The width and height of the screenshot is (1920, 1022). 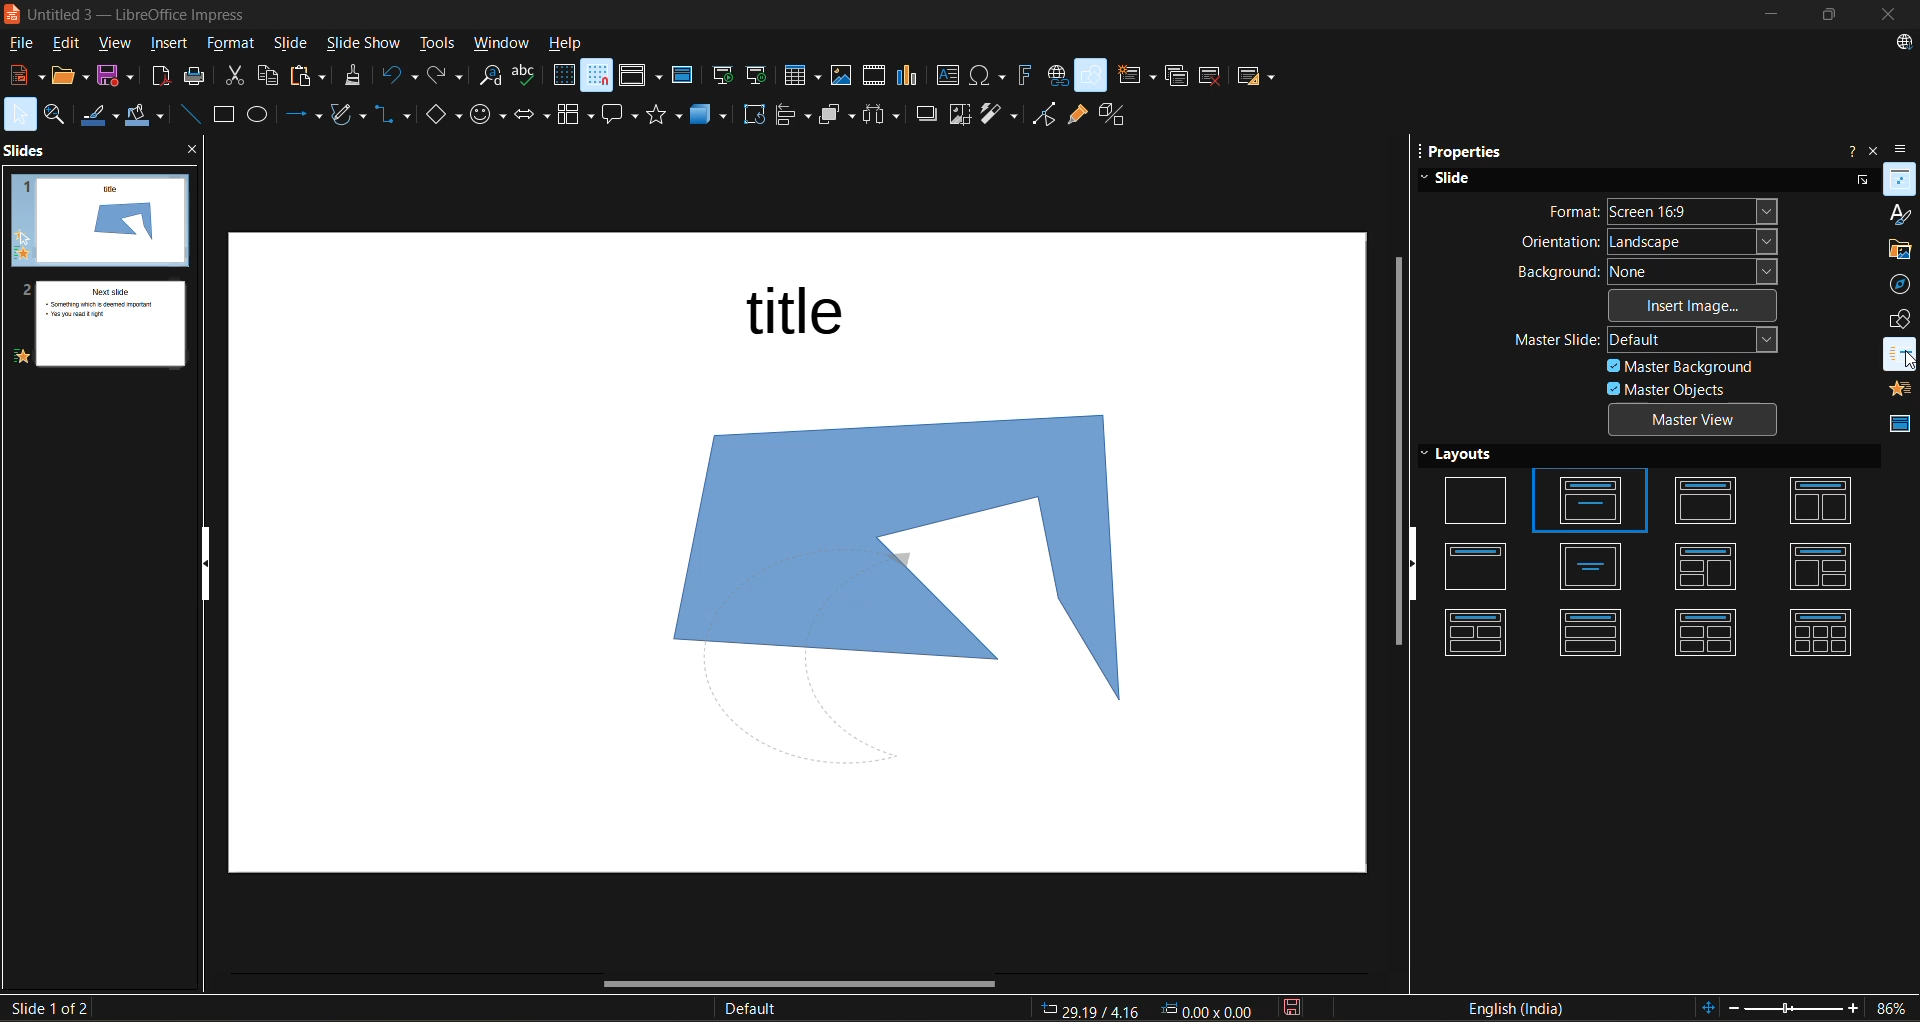 I want to click on vertical scroll bar, so click(x=1395, y=457).